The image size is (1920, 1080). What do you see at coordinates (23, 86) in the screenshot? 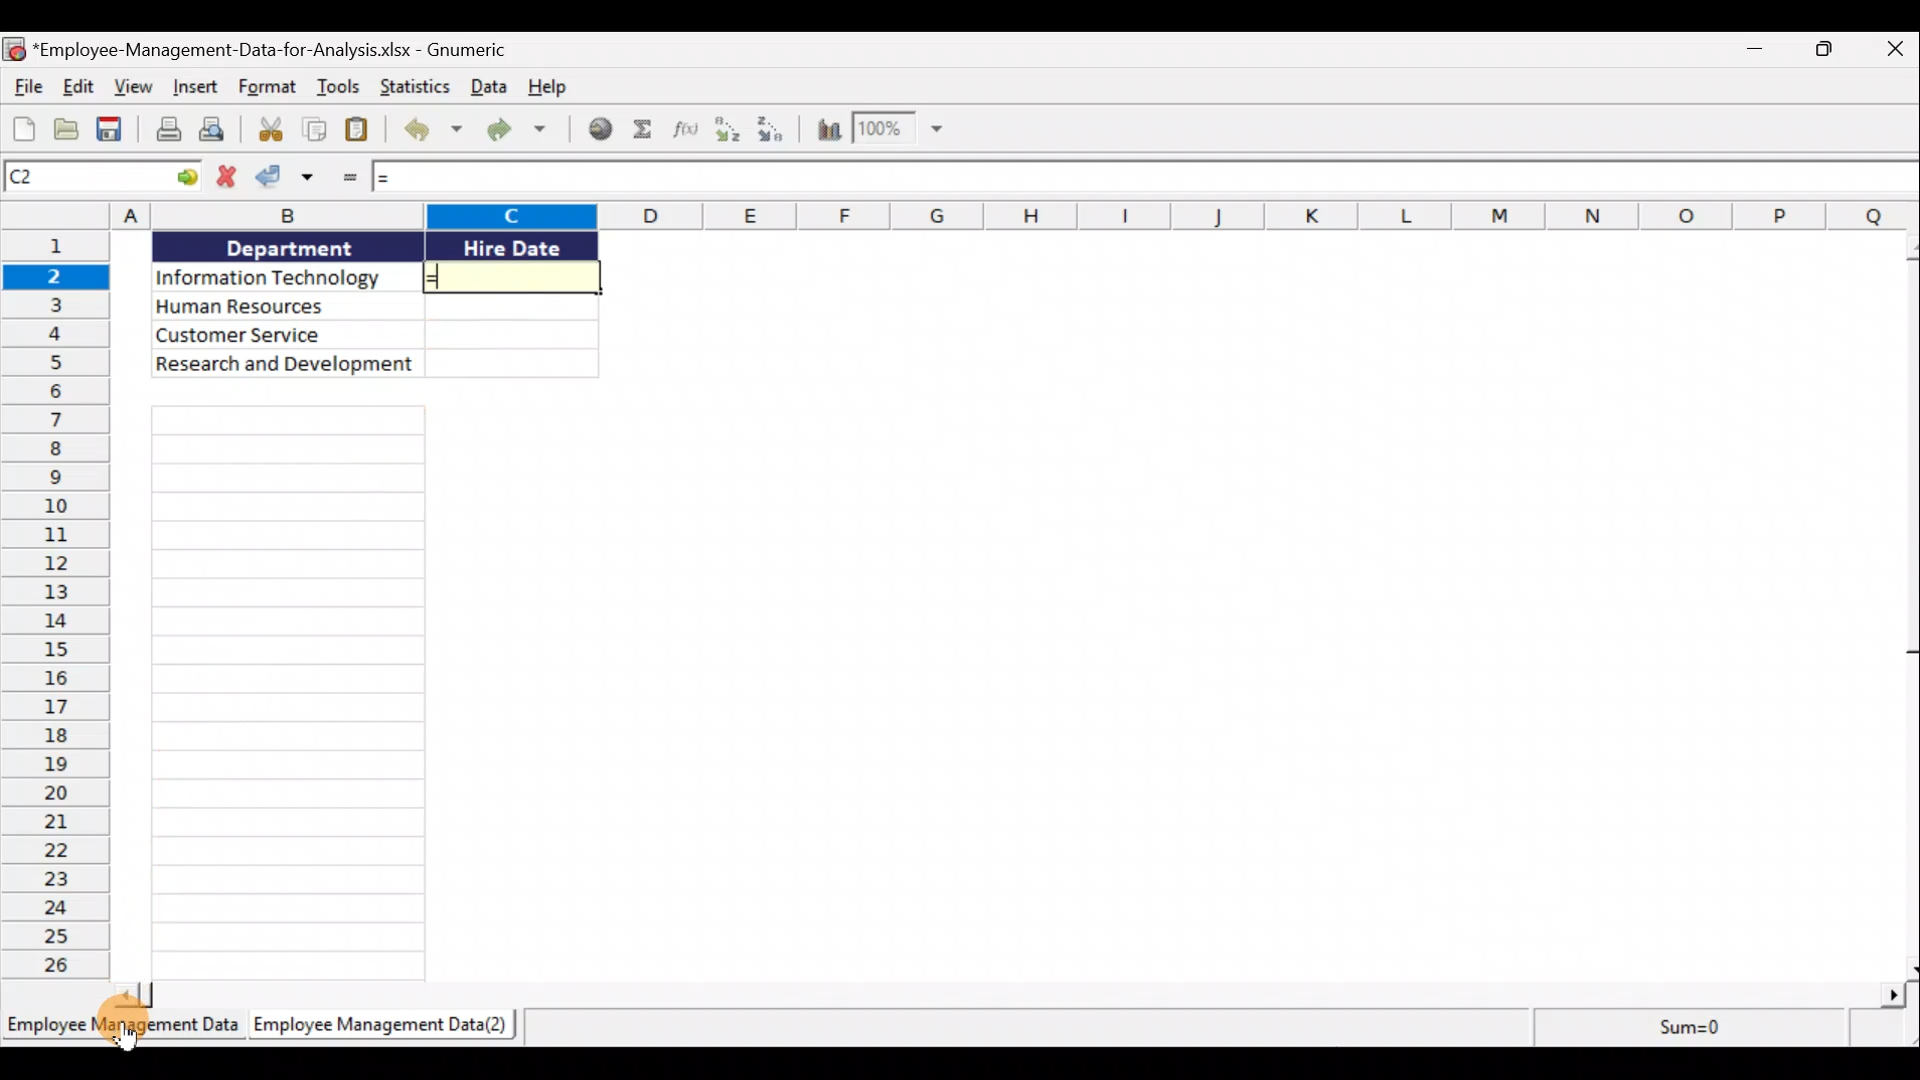
I see `File` at bounding box center [23, 86].